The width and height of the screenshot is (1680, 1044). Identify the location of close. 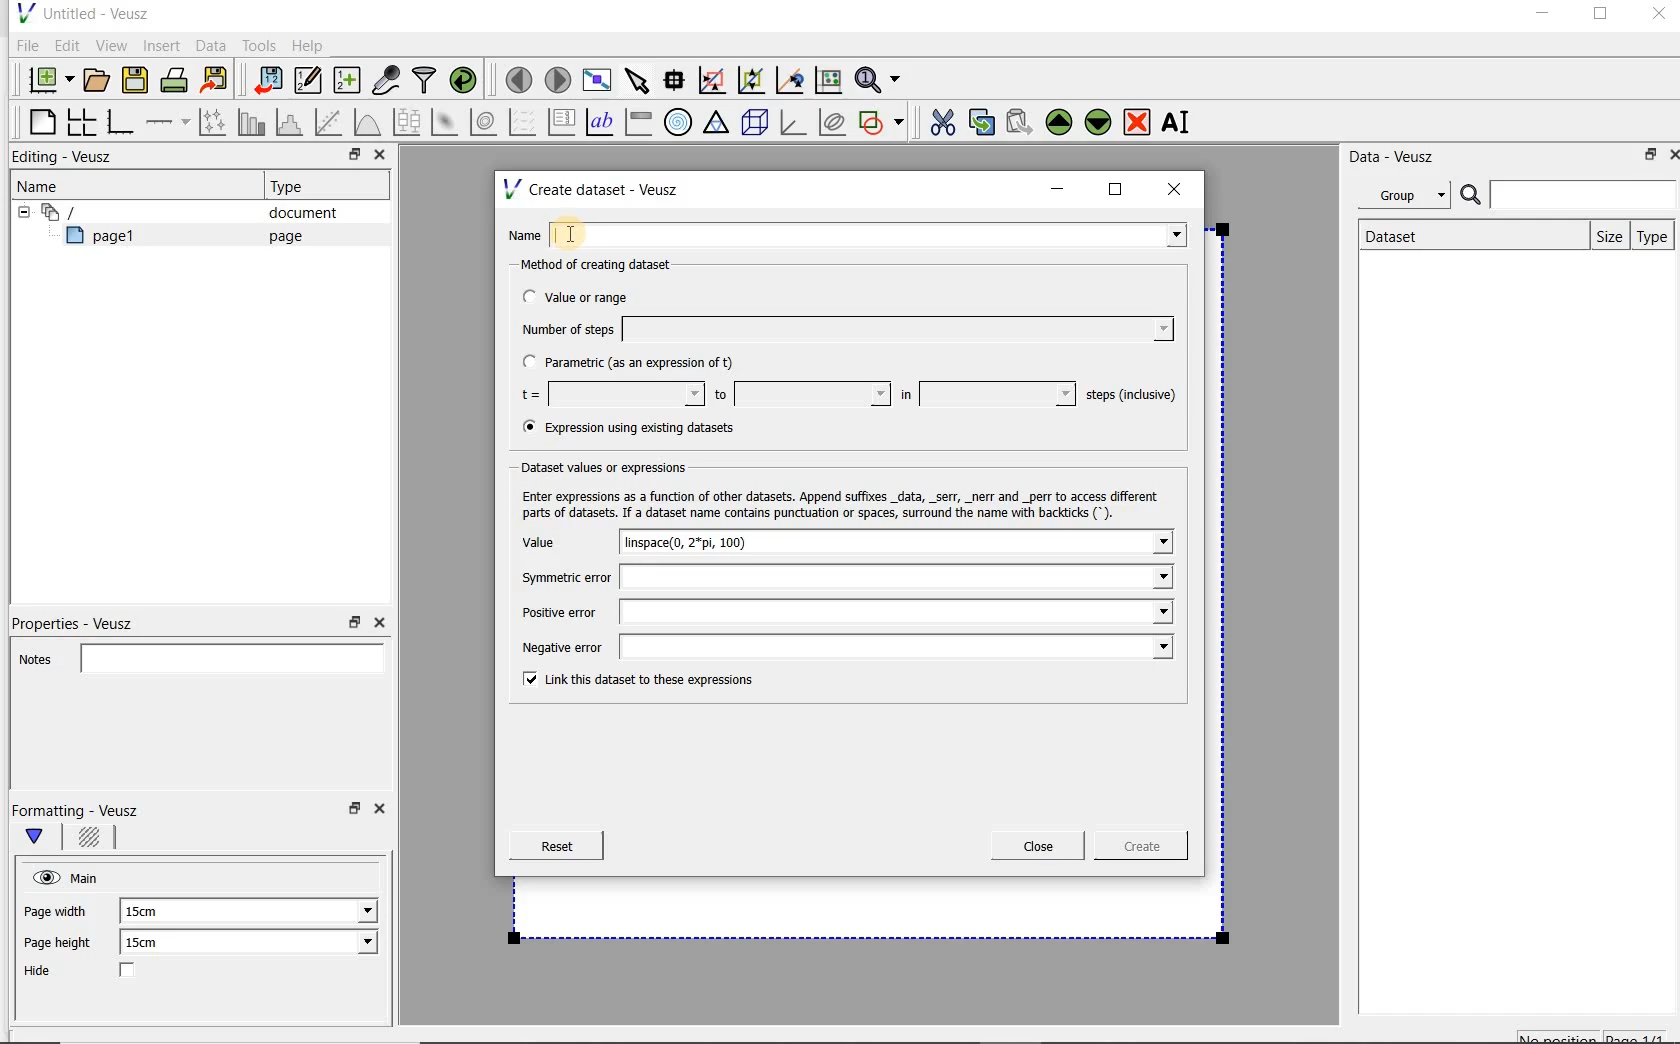
(1181, 188).